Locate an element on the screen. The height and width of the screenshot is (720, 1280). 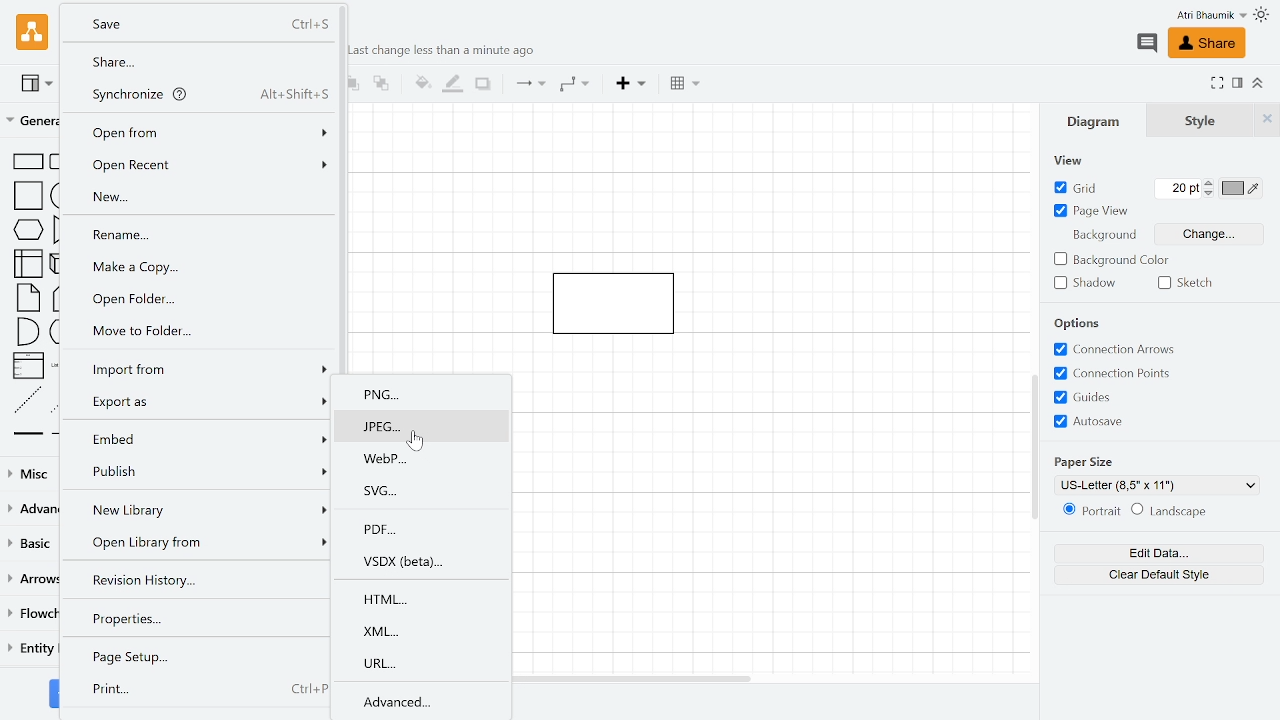
Background is located at coordinates (1103, 236).